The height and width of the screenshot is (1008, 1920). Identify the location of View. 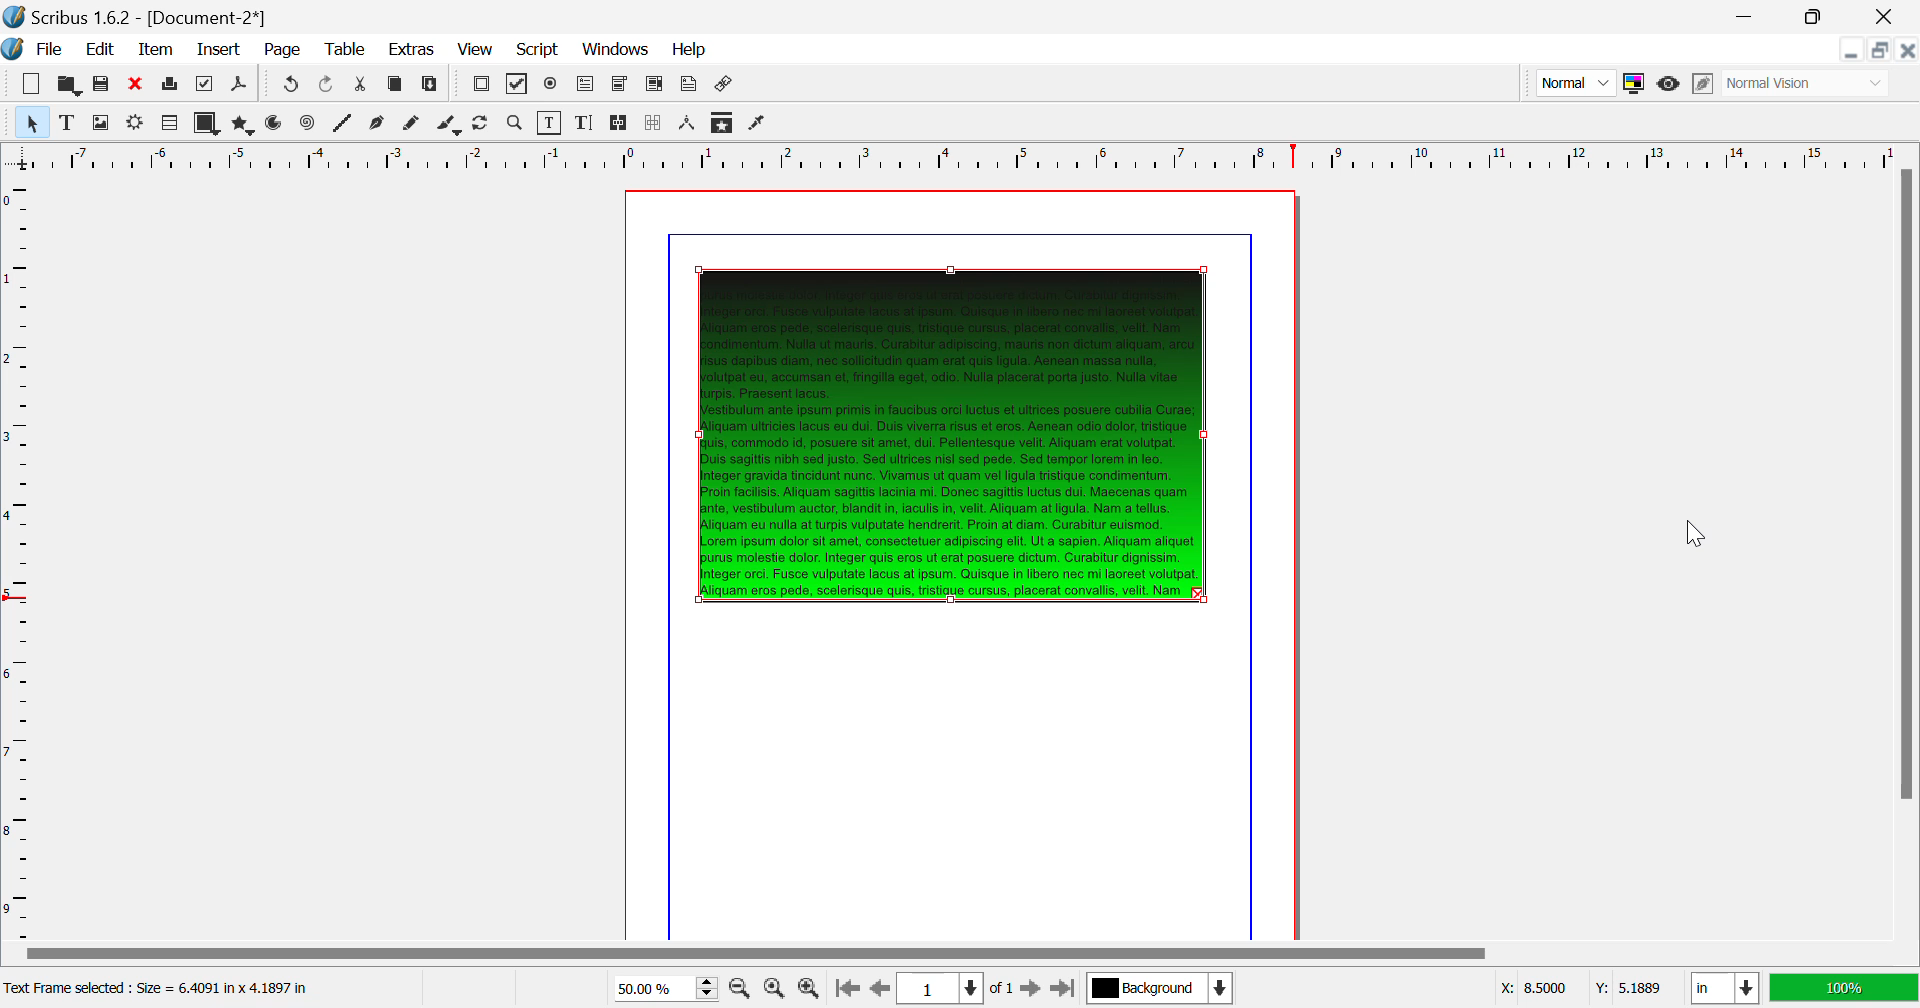
(474, 50).